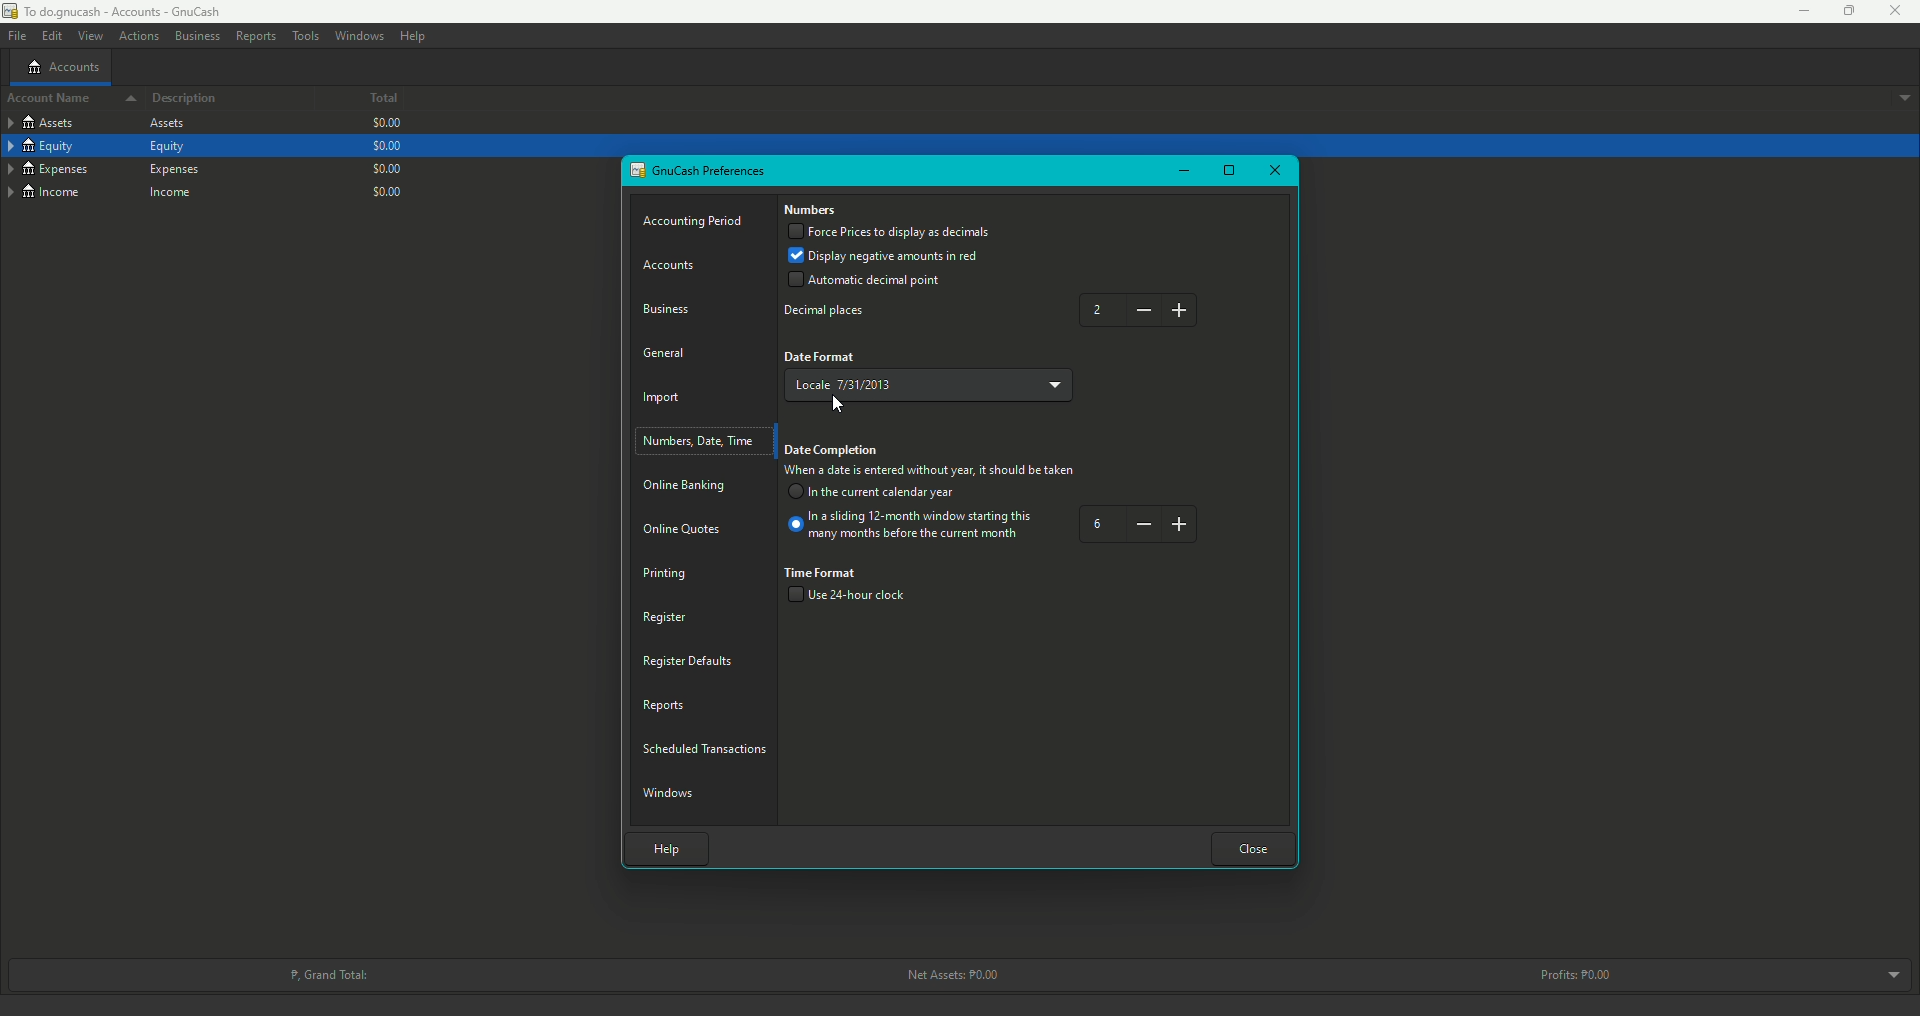 This screenshot has width=1920, height=1016. Describe the element at coordinates (305, 36) in the screenshot. I see `Tools` at that location.